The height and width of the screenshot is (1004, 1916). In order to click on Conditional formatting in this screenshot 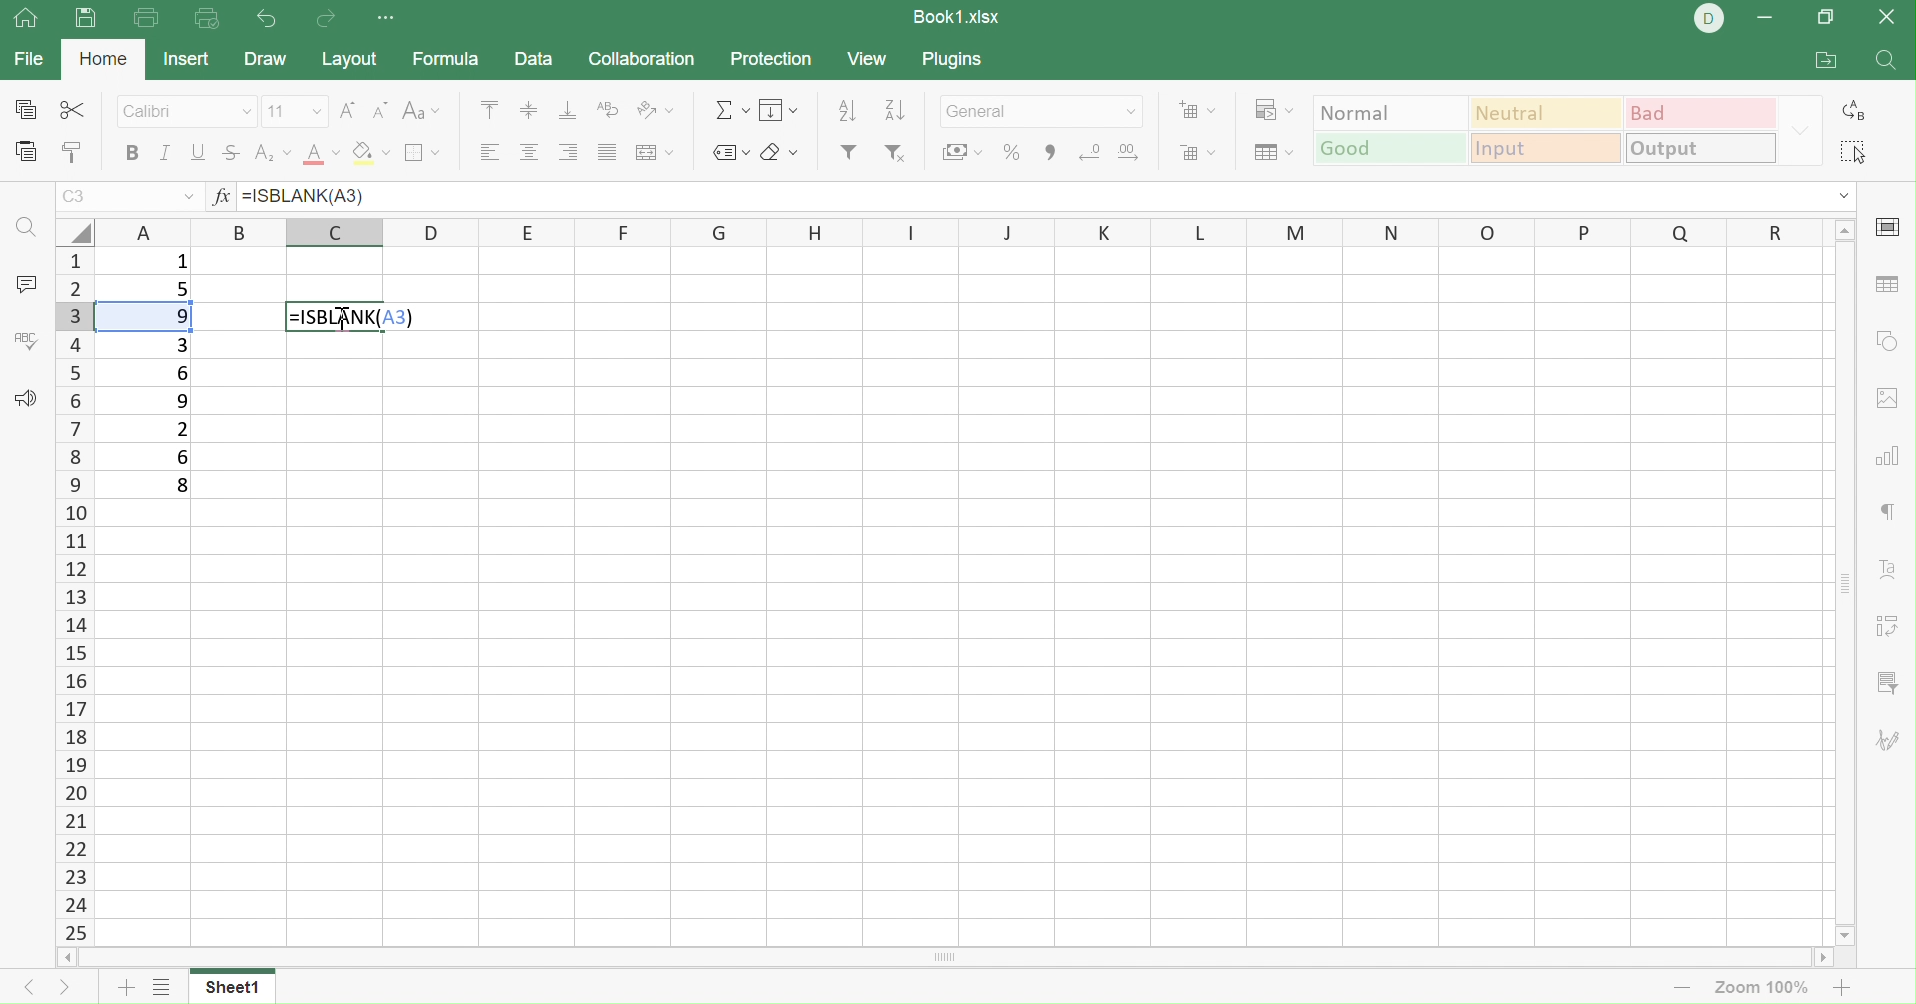, I will do `click(1273, 108)`.